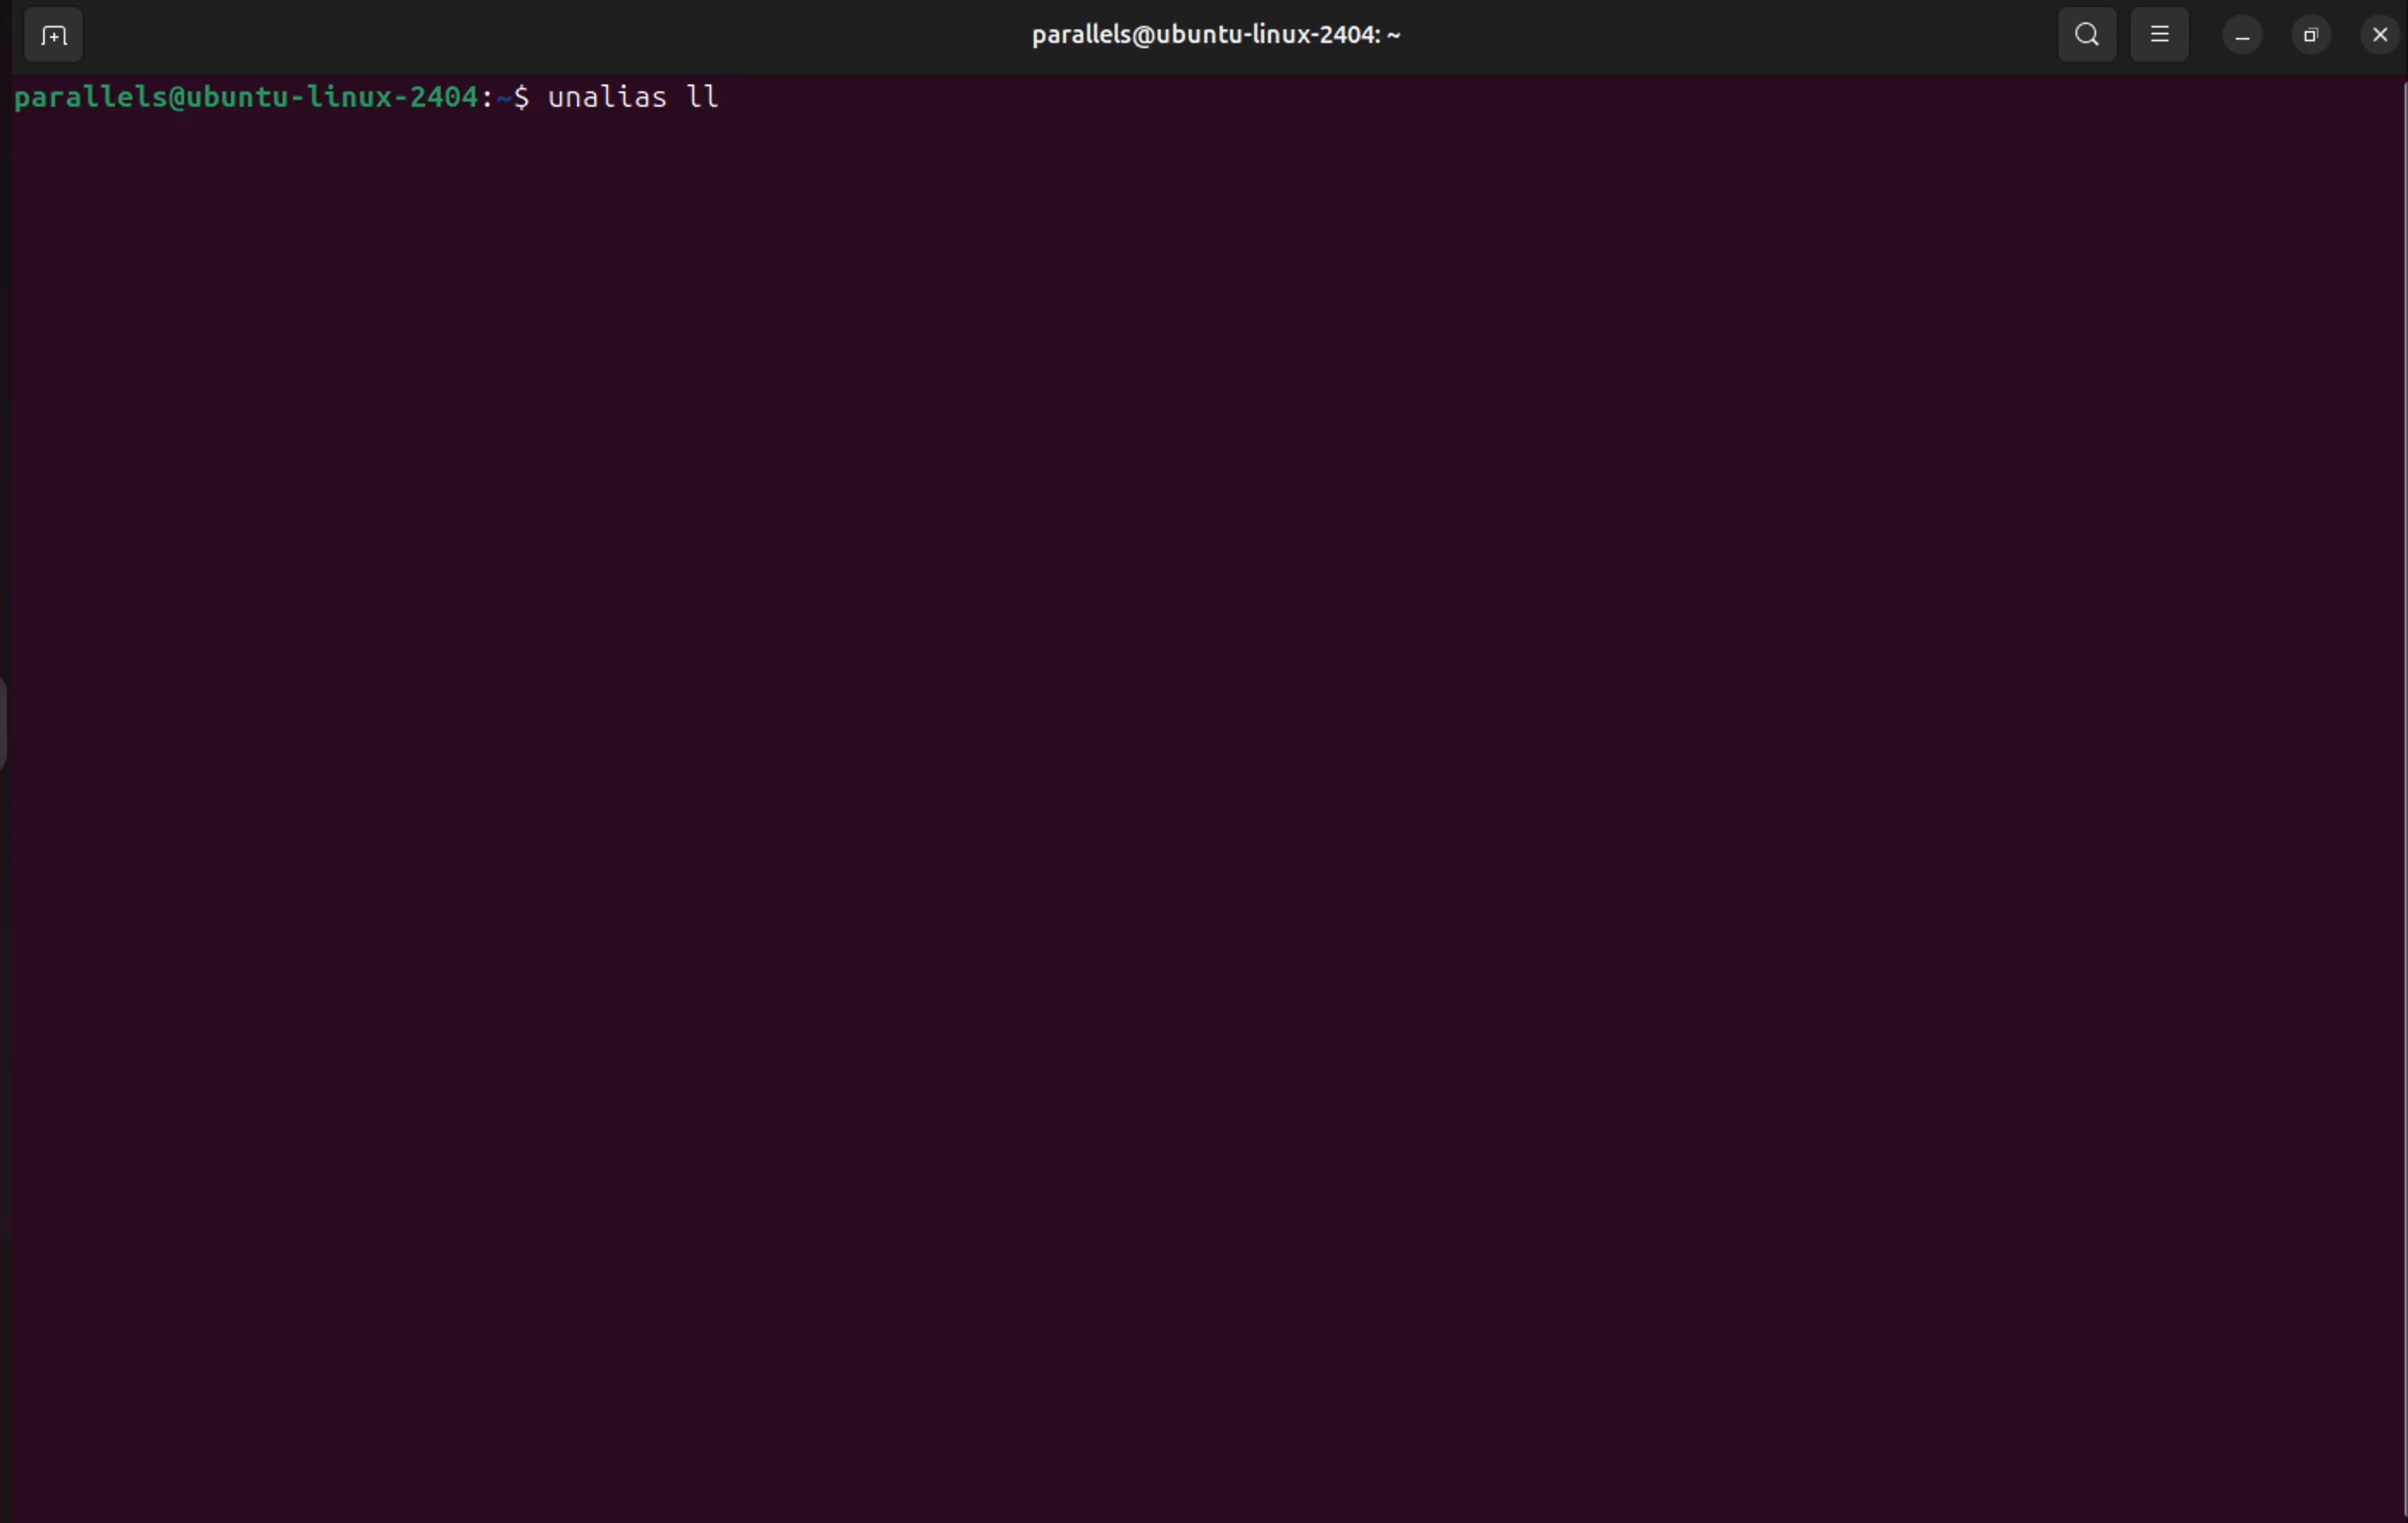  Describe the element at coordinates (636, 97) in the screenshot. I see `unalias ll` at that location.